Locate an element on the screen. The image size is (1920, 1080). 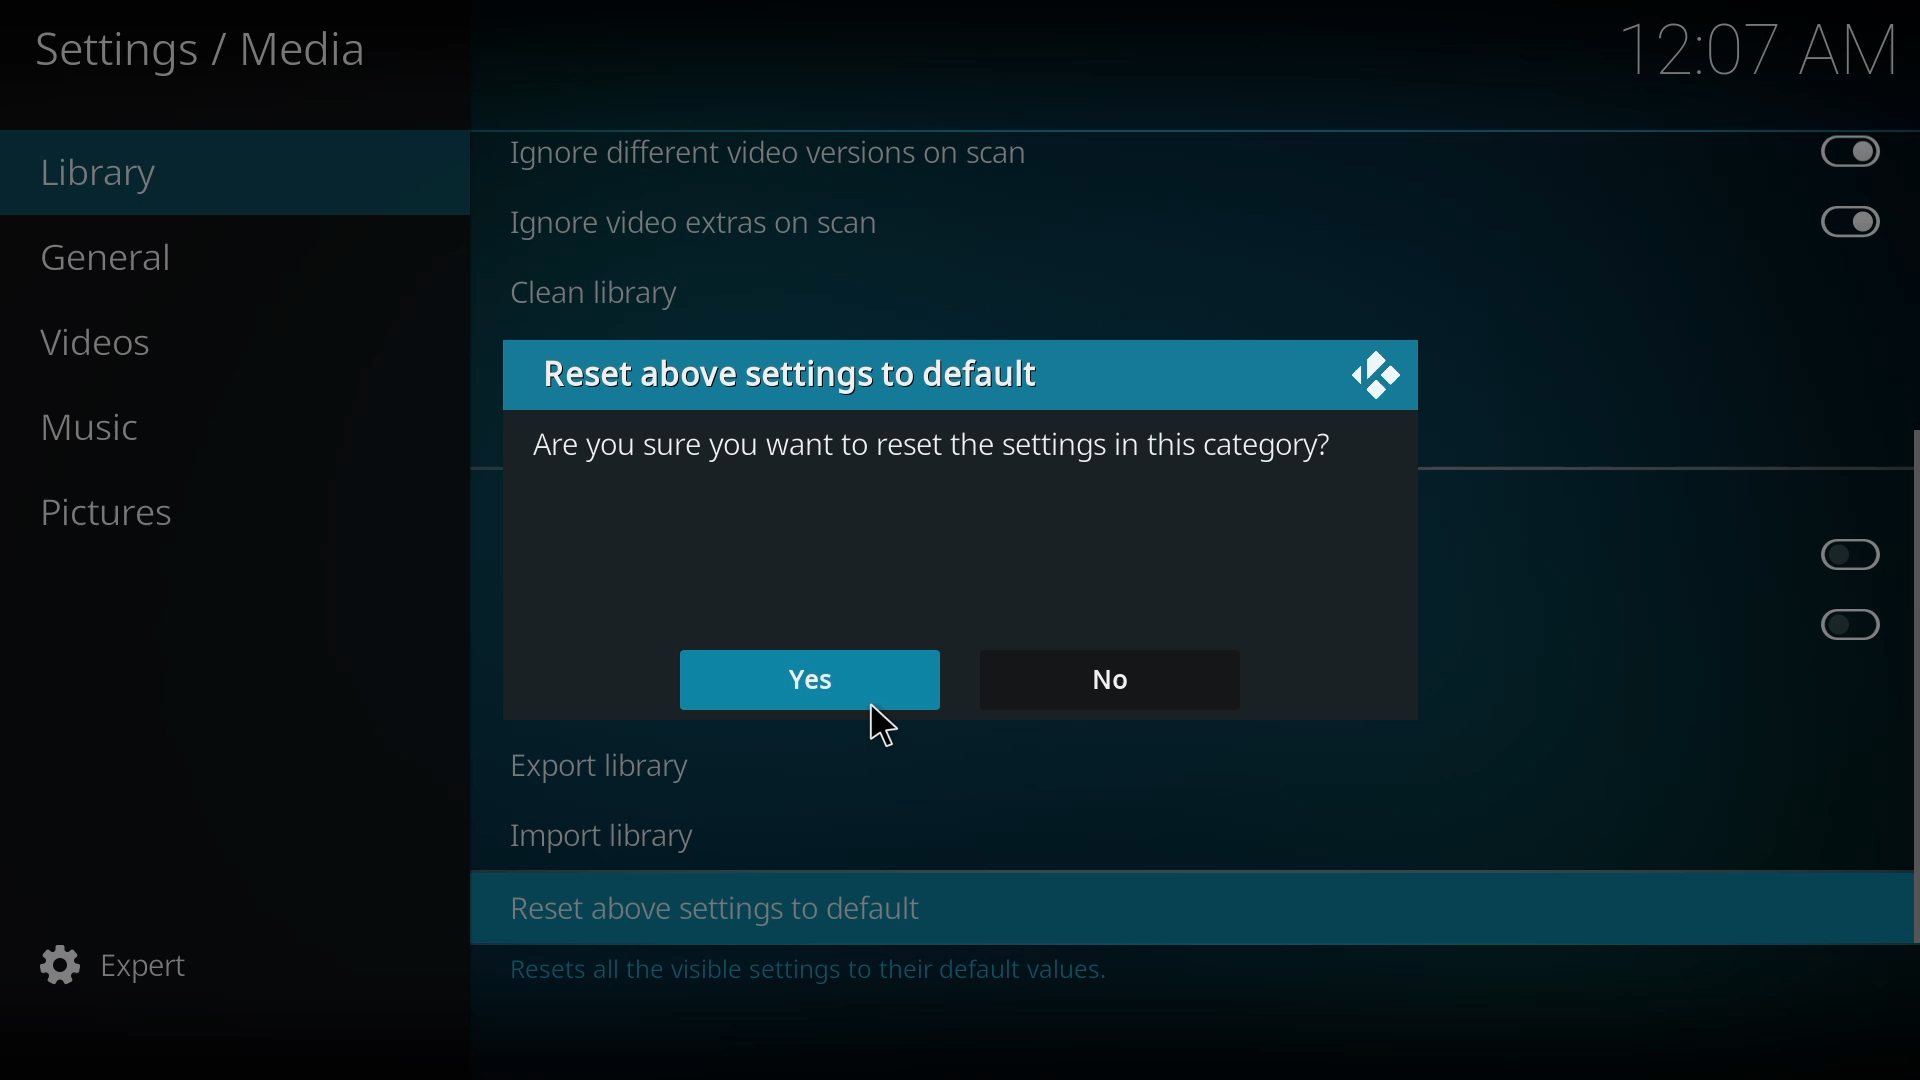
no is located at coordinates (1110, 681).